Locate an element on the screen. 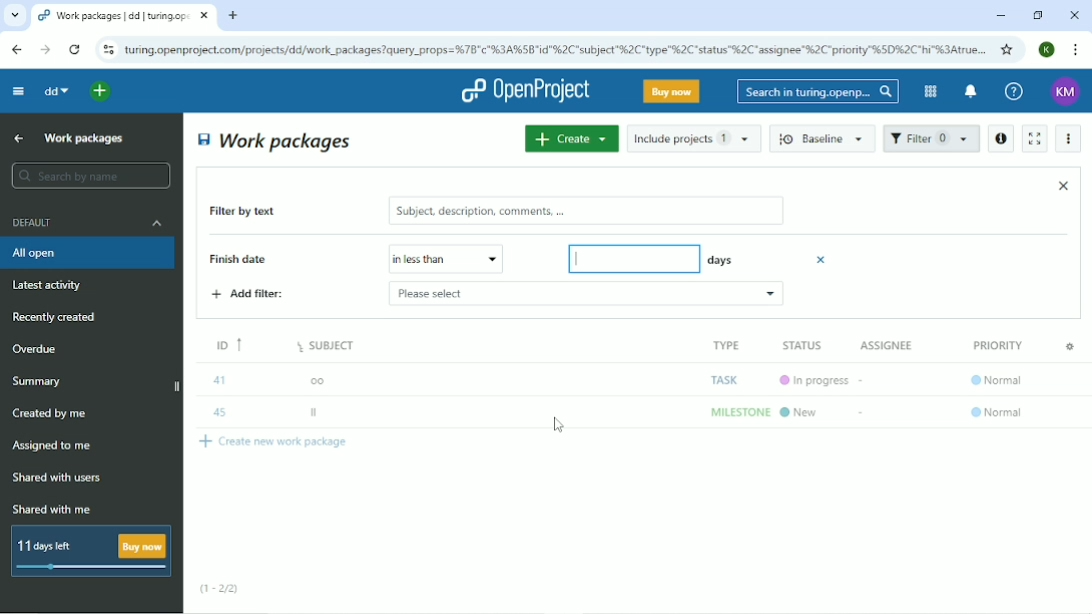 The image size is (1092, 614). Collapse project menu is located at coordinates (17, 90).